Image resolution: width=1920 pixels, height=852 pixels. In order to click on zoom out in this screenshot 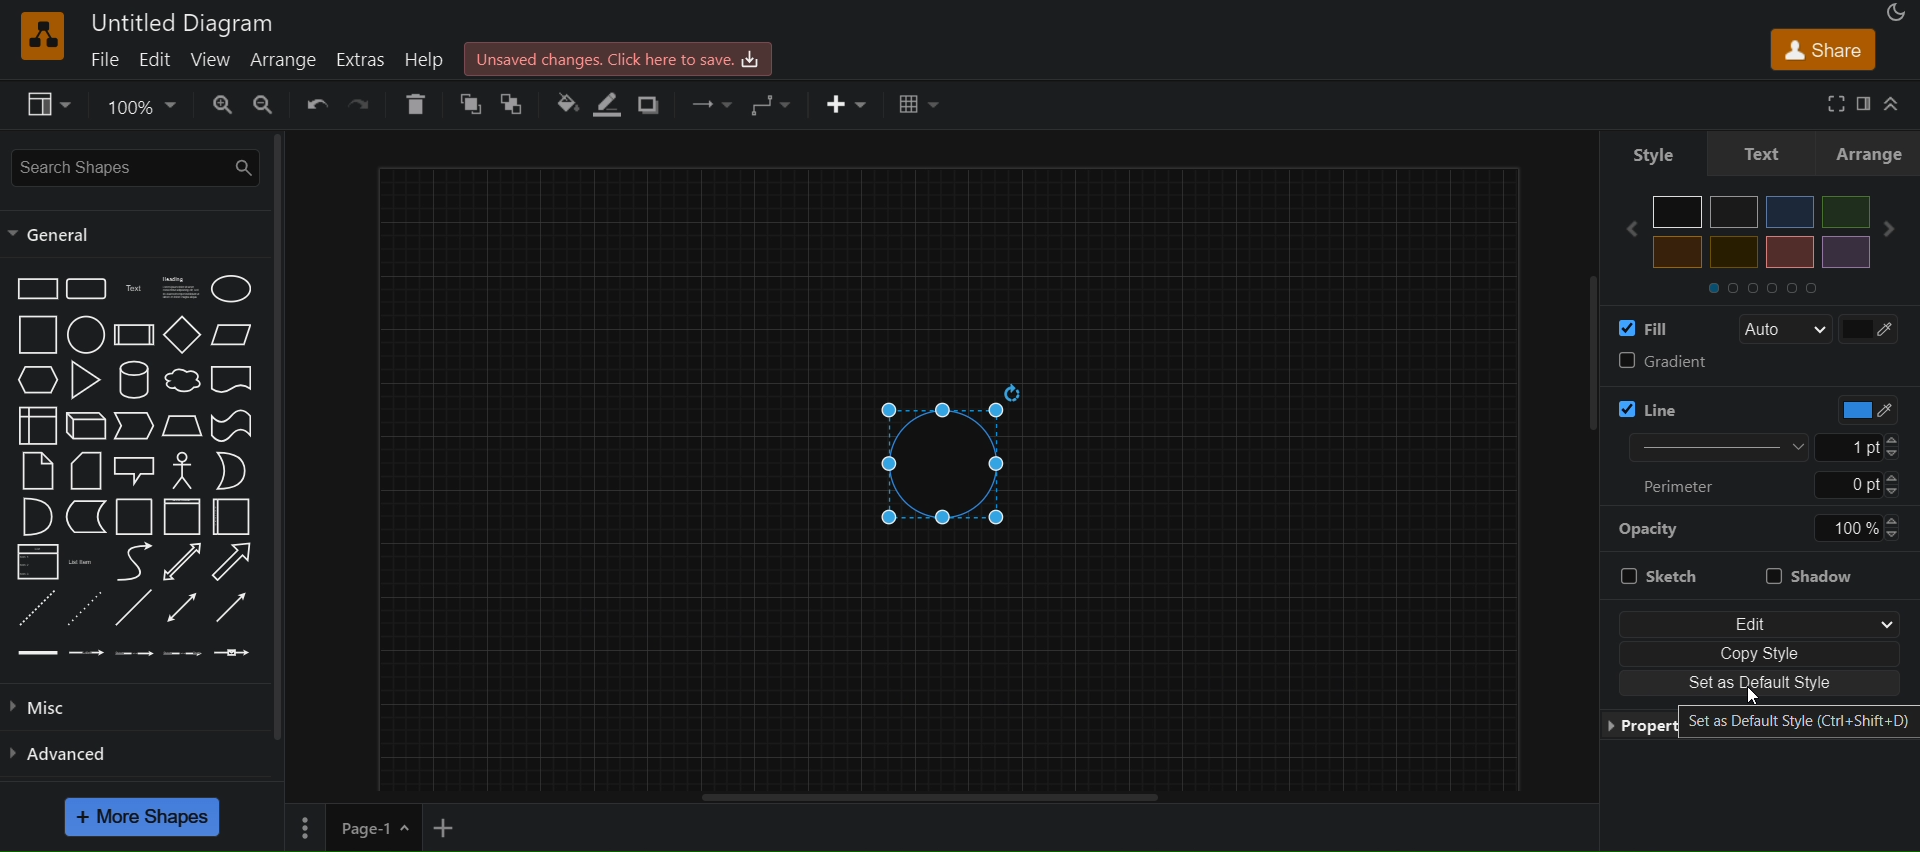, I will do `click(268, 105)`.